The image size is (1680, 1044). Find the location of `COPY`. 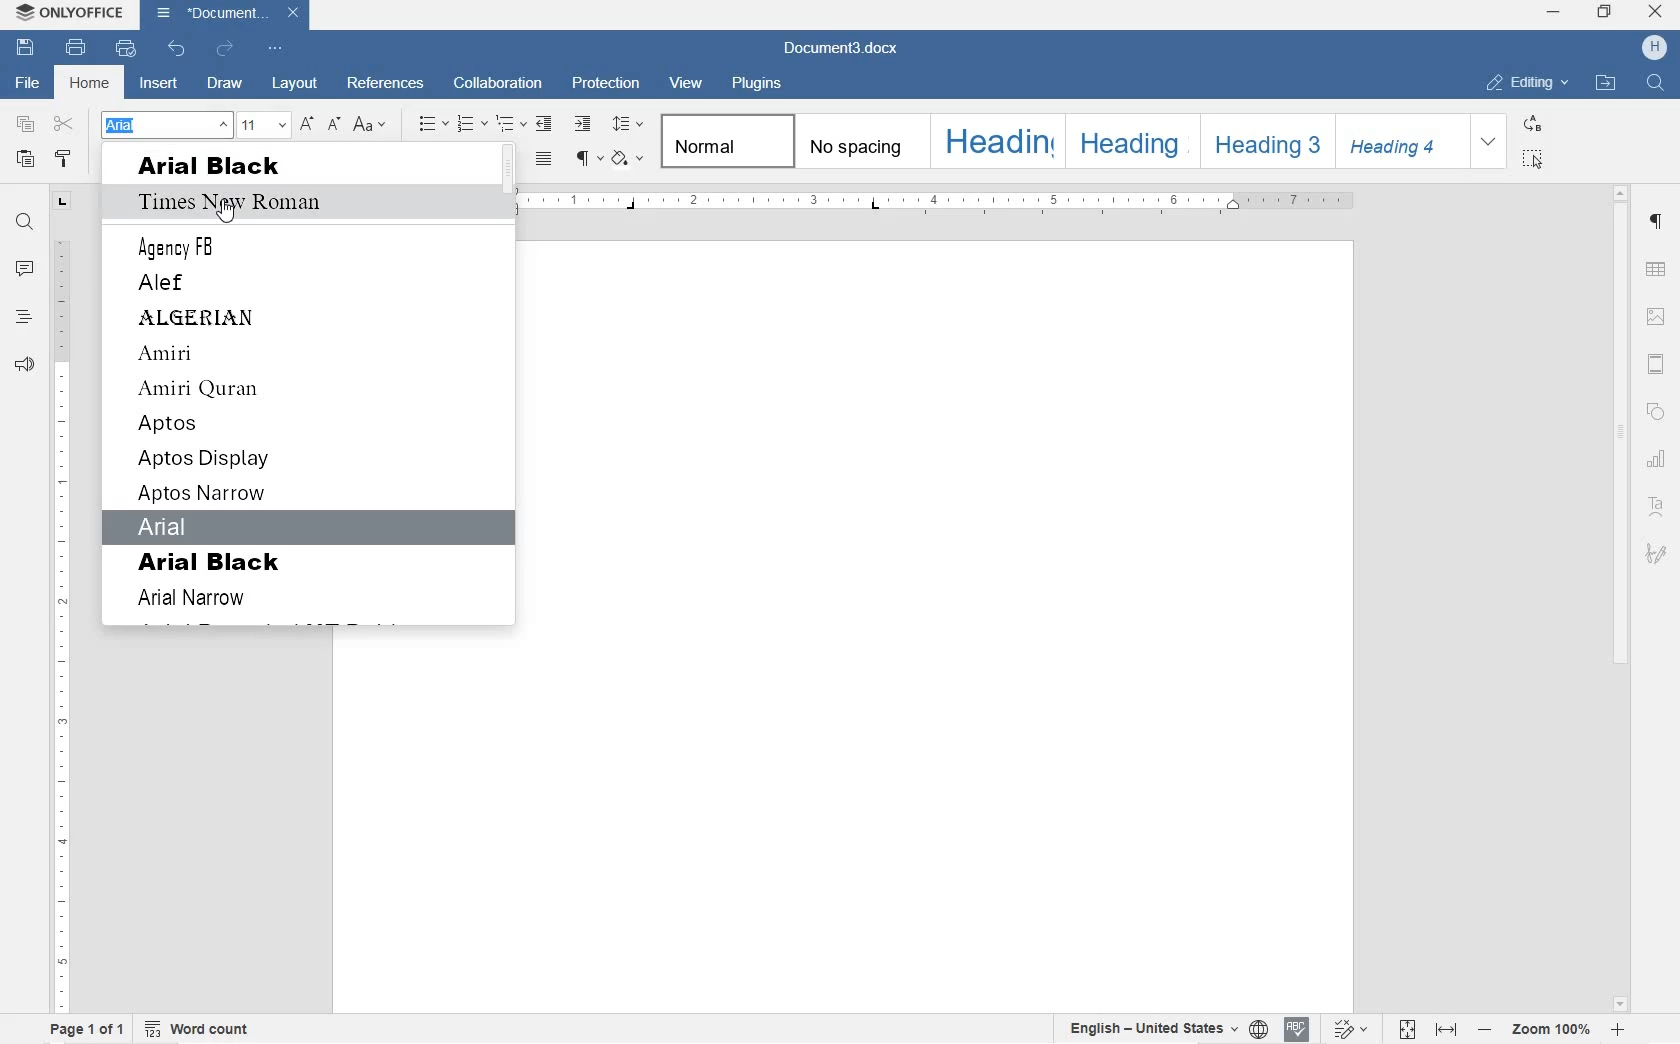

COPY is located at coordinates (26, 124).